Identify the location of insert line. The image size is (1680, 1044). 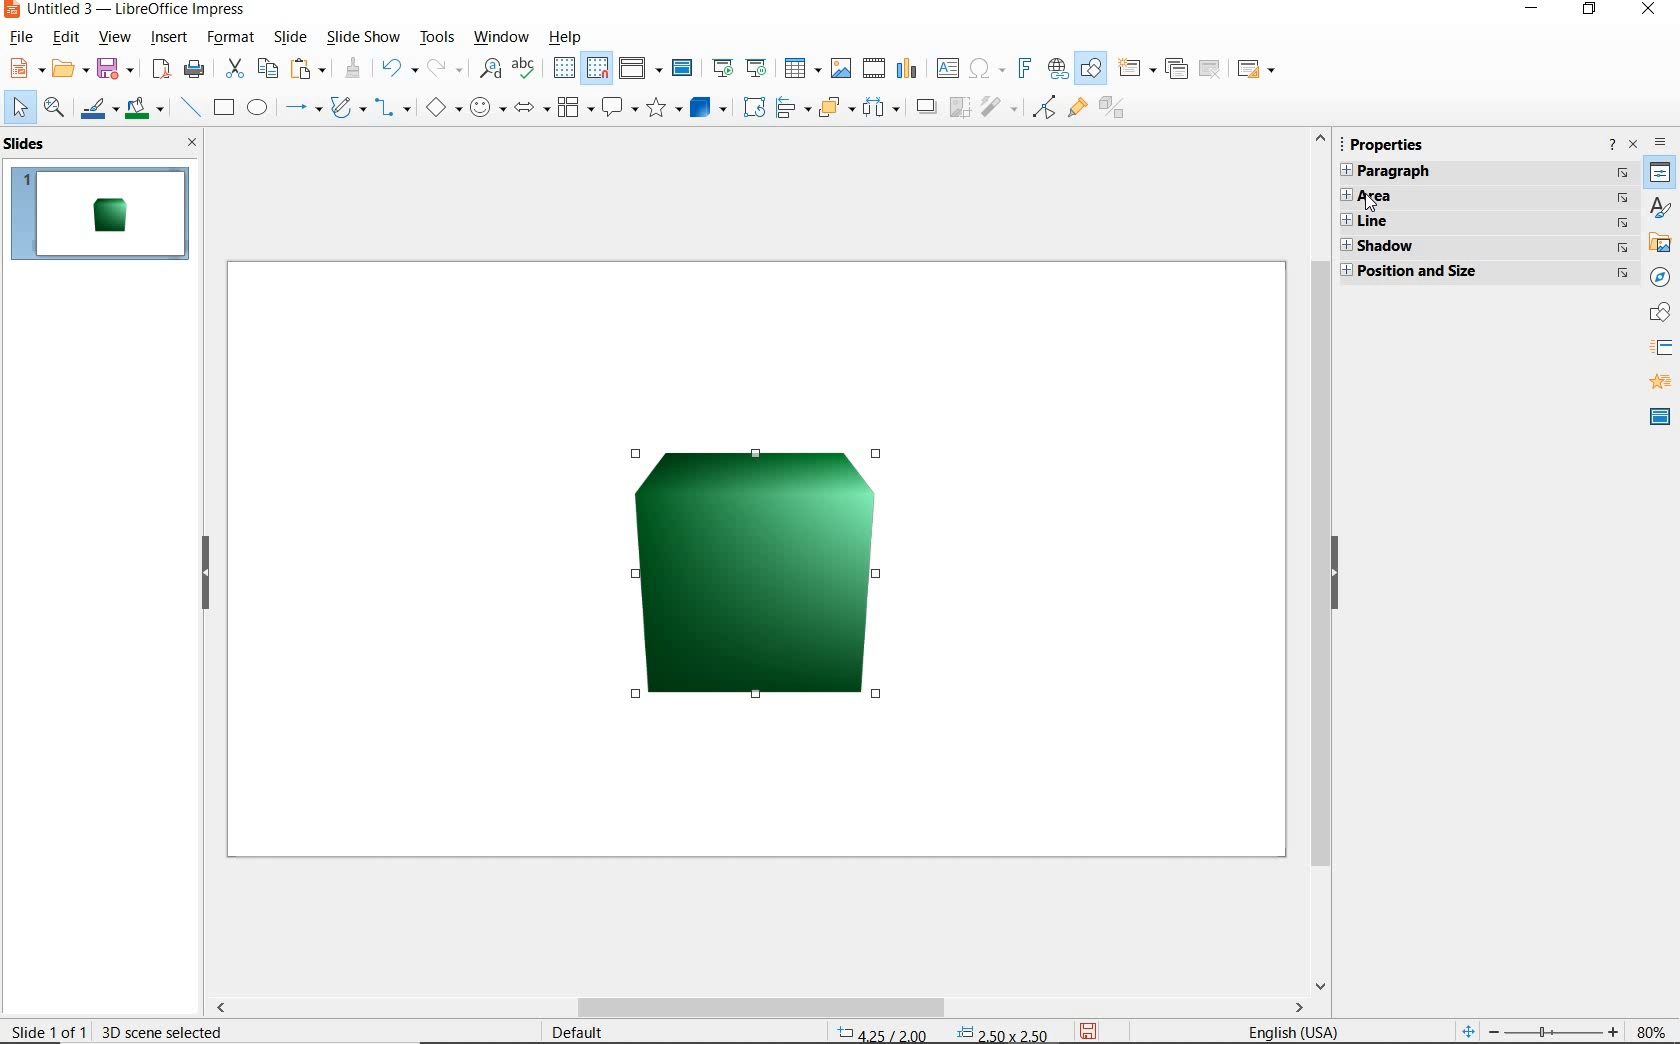
(189, 107).